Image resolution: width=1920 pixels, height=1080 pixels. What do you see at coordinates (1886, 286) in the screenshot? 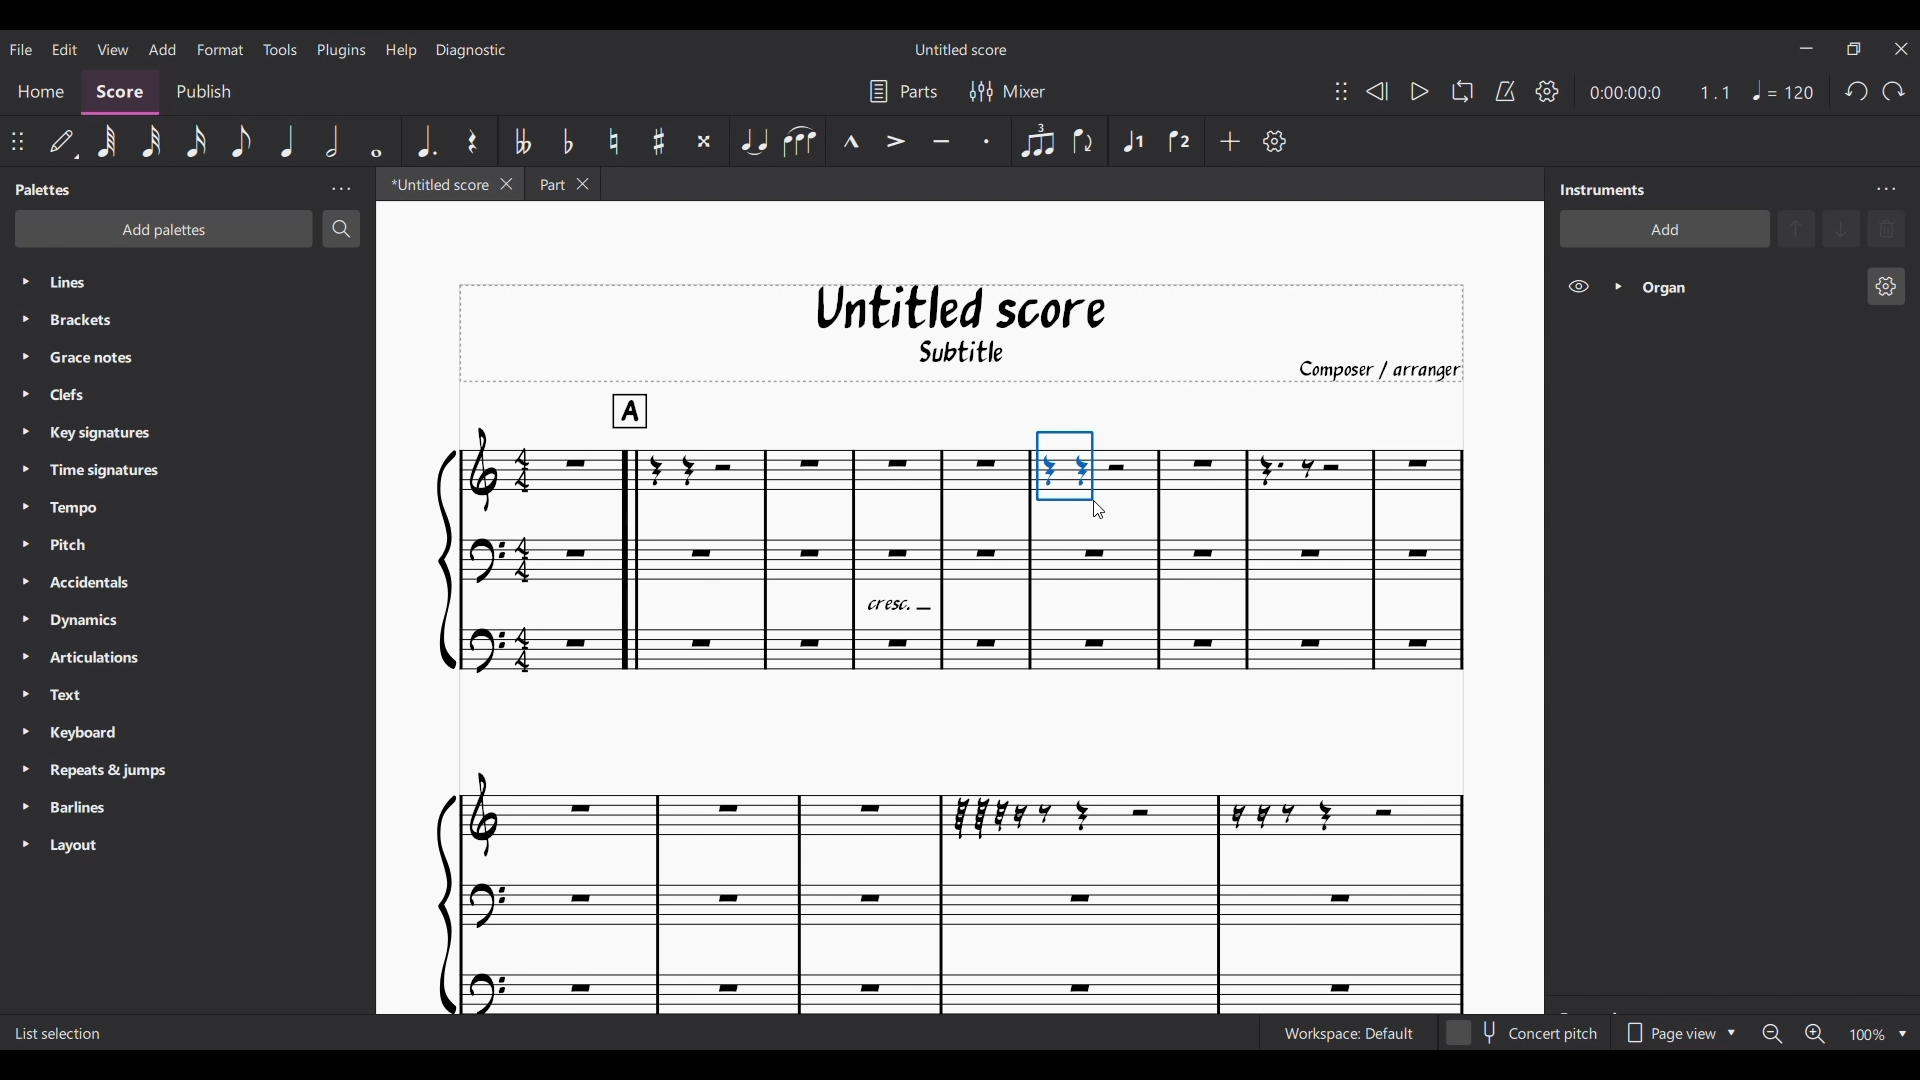
I see `Organ instrument settings` at bounding box center [1886, 286].